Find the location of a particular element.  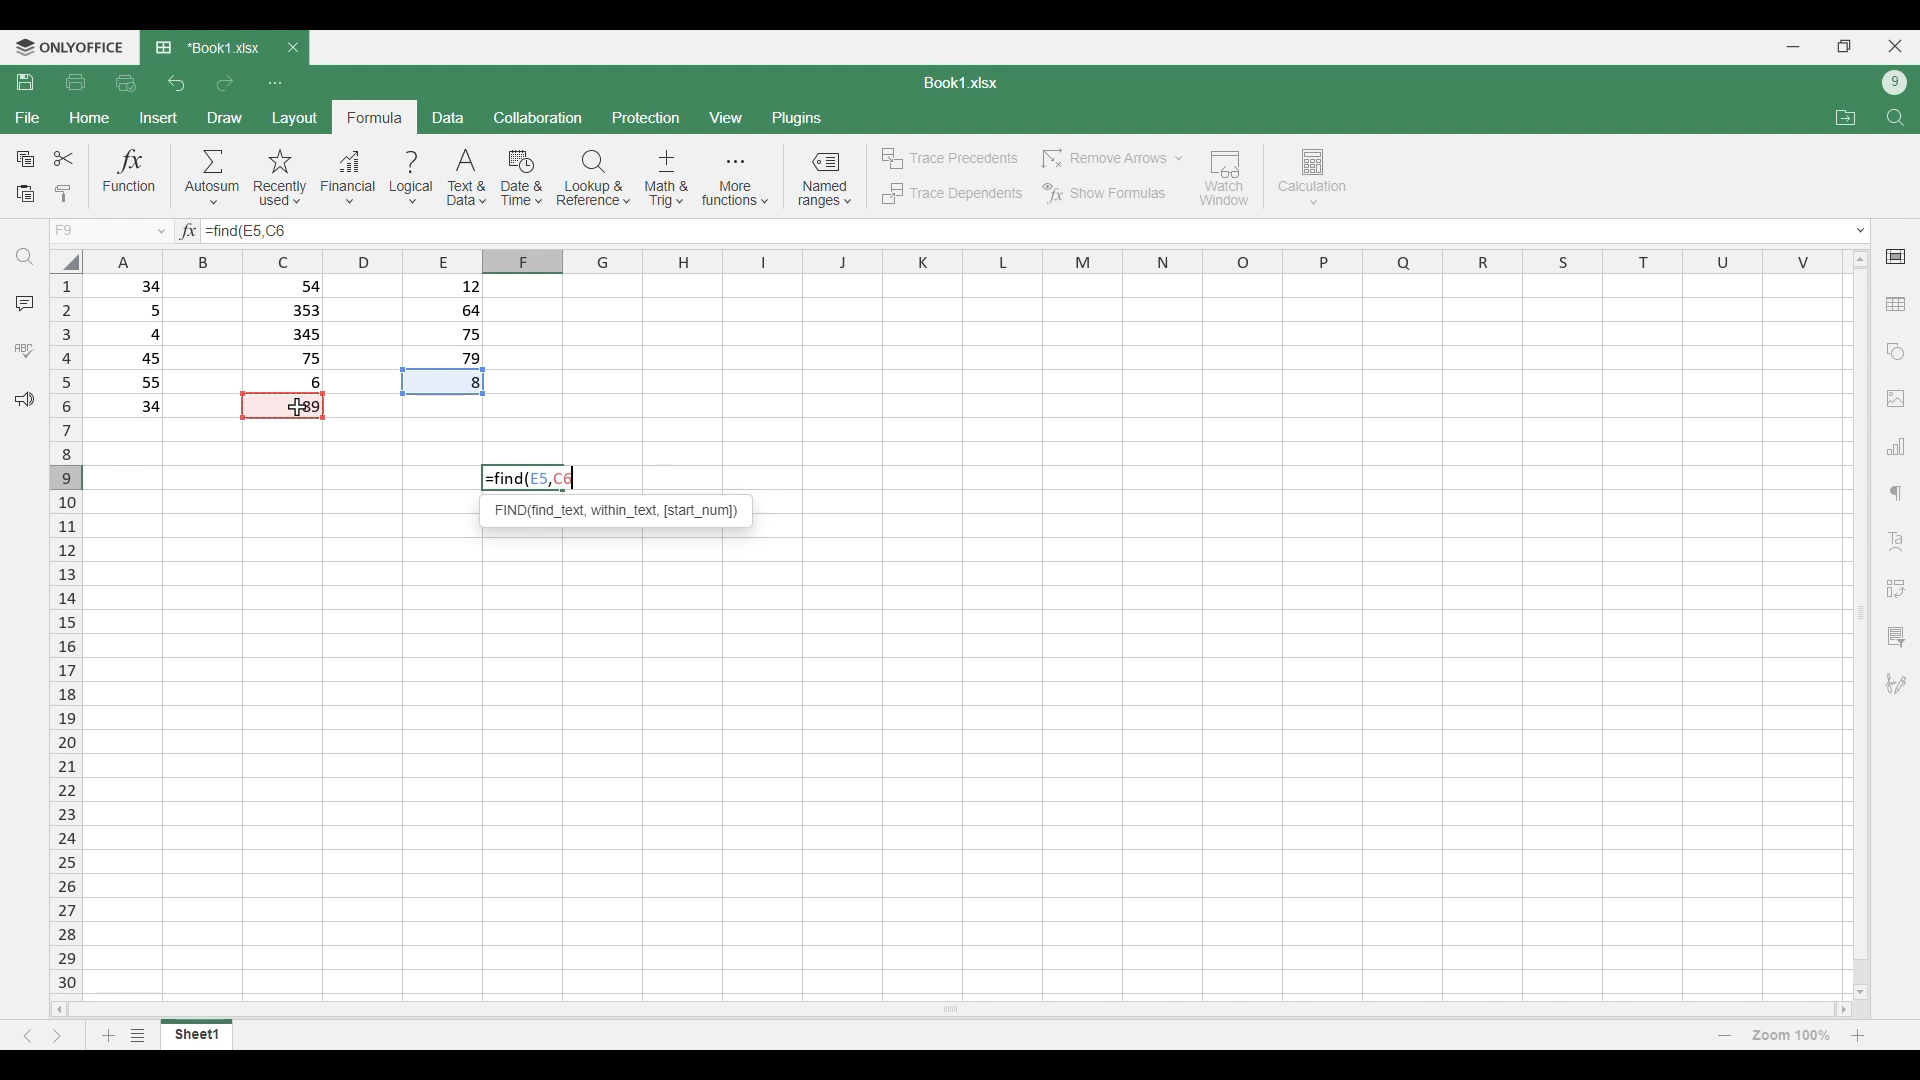

Trace precedents is located at coordinates (948, 159).